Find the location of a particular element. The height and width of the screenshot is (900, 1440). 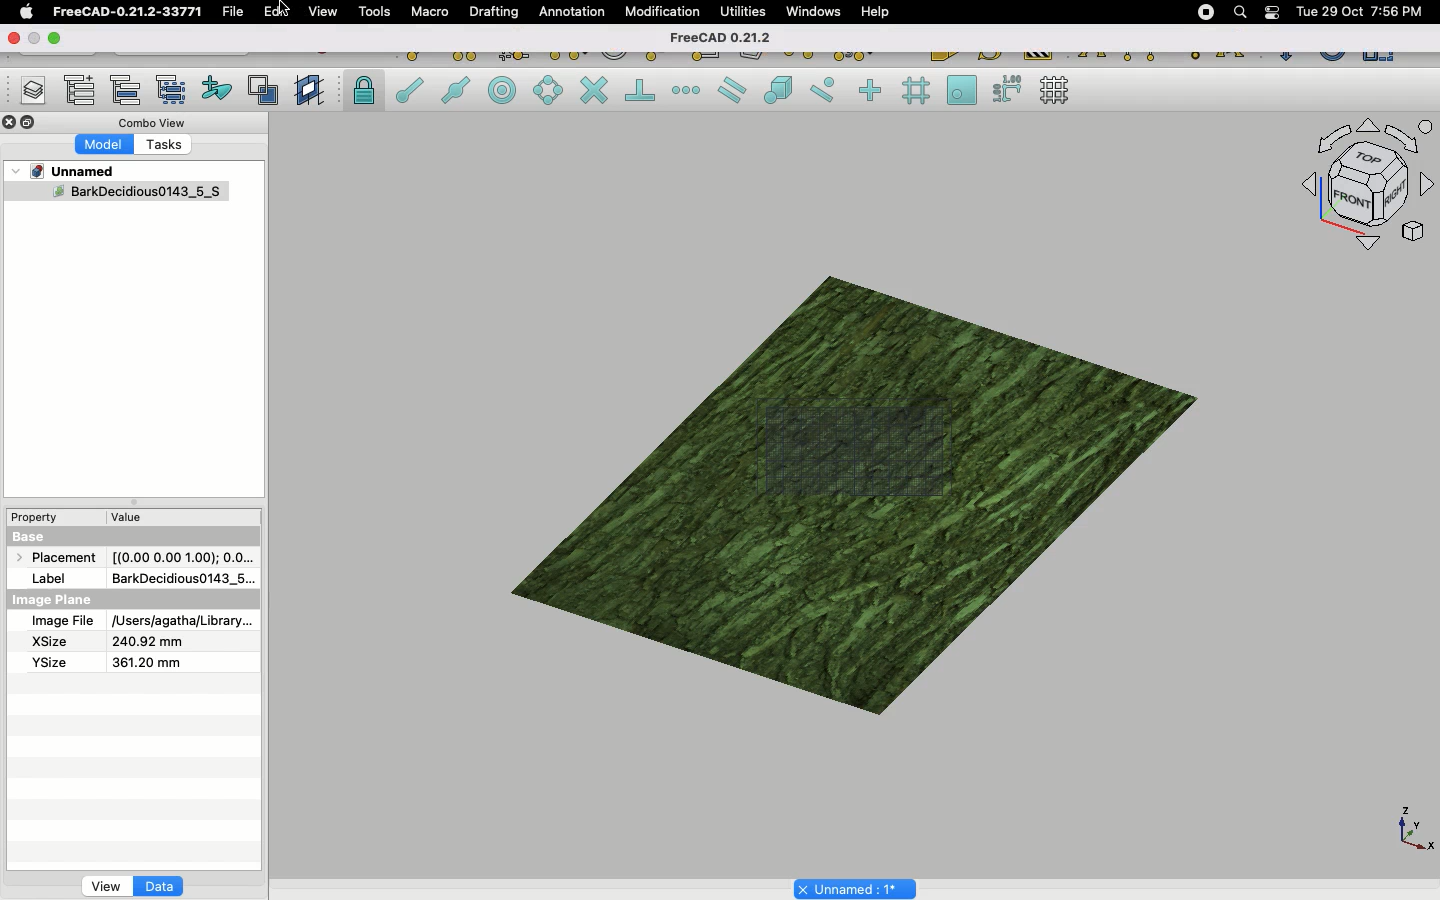

Notification is located at coordinates (1274, 11).